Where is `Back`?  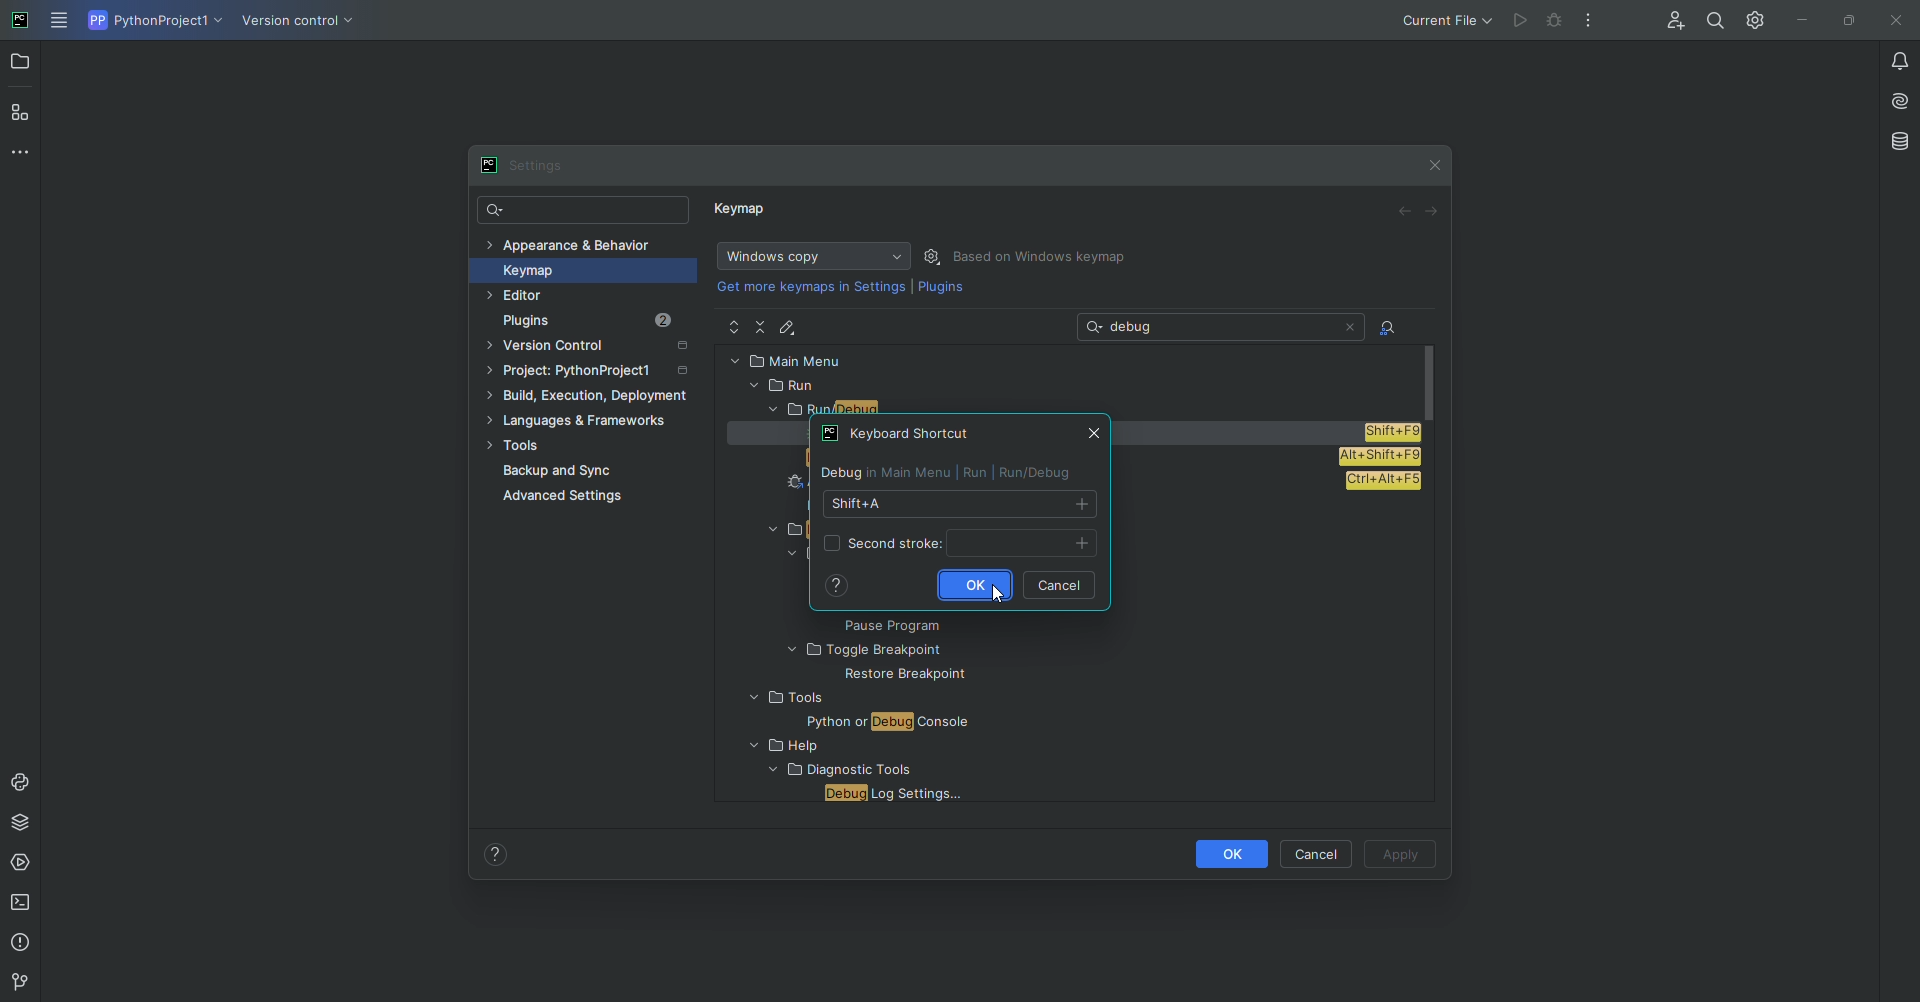
Back is located at coordinates (1405, 212).